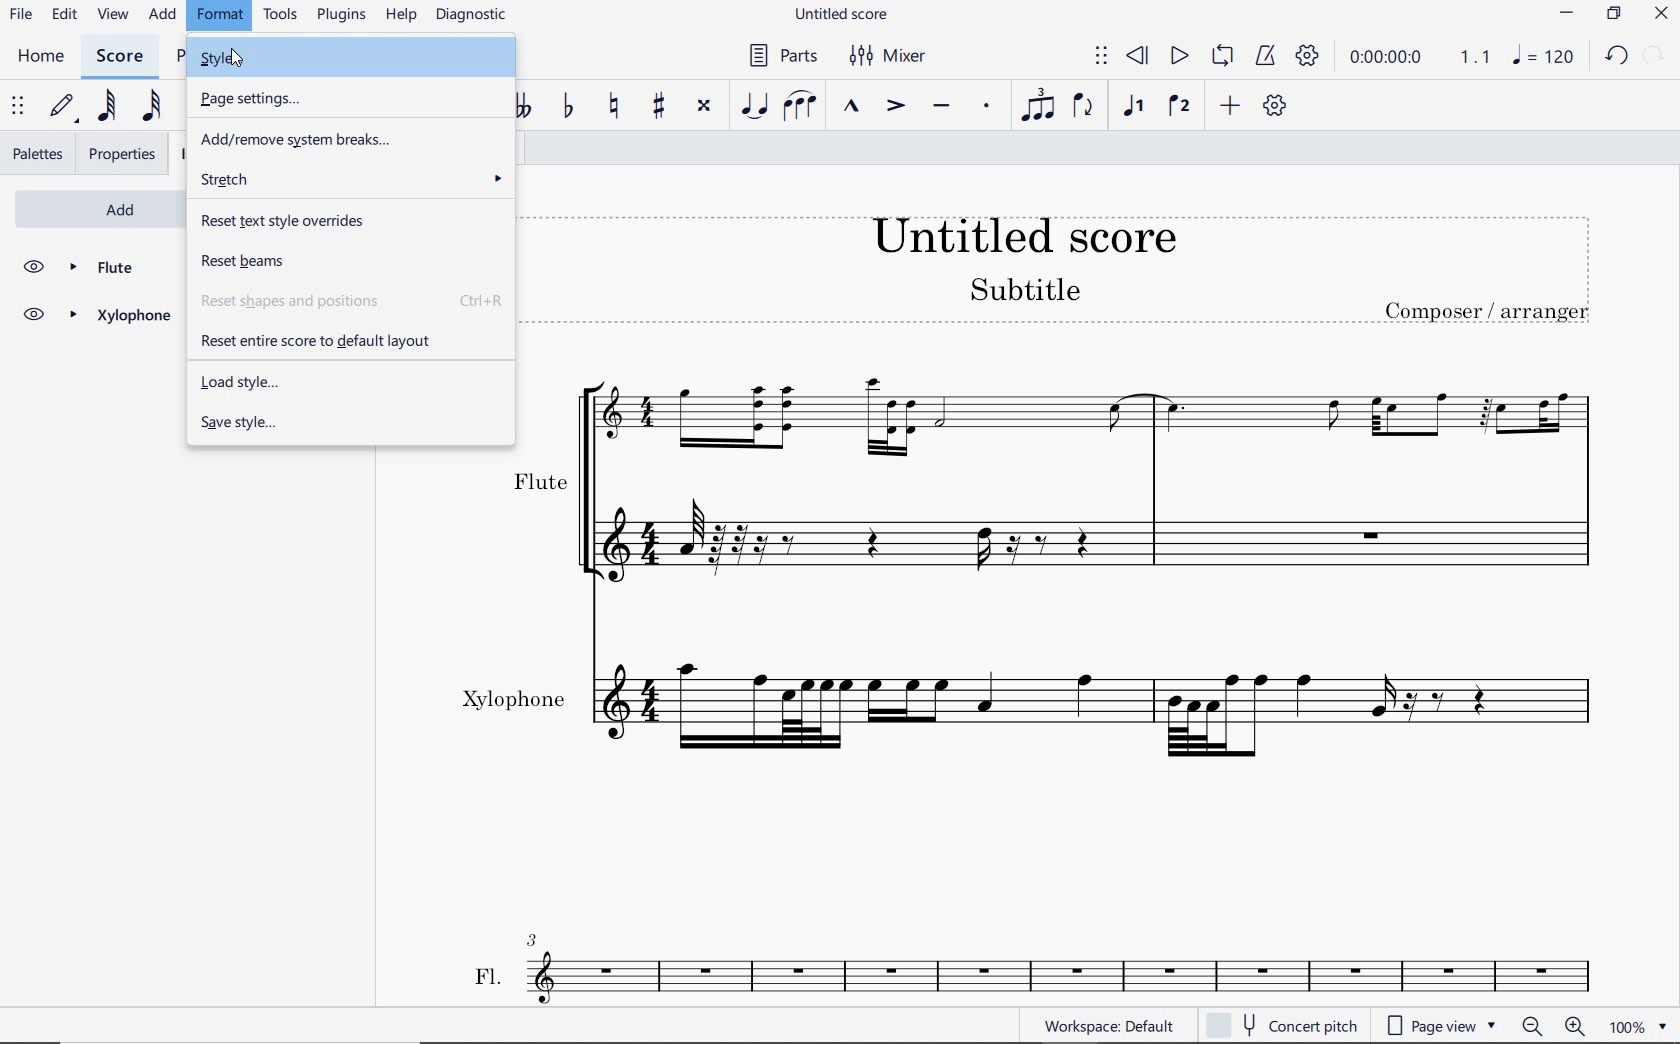  I want to click on Xylophone, so click(1042, 707).